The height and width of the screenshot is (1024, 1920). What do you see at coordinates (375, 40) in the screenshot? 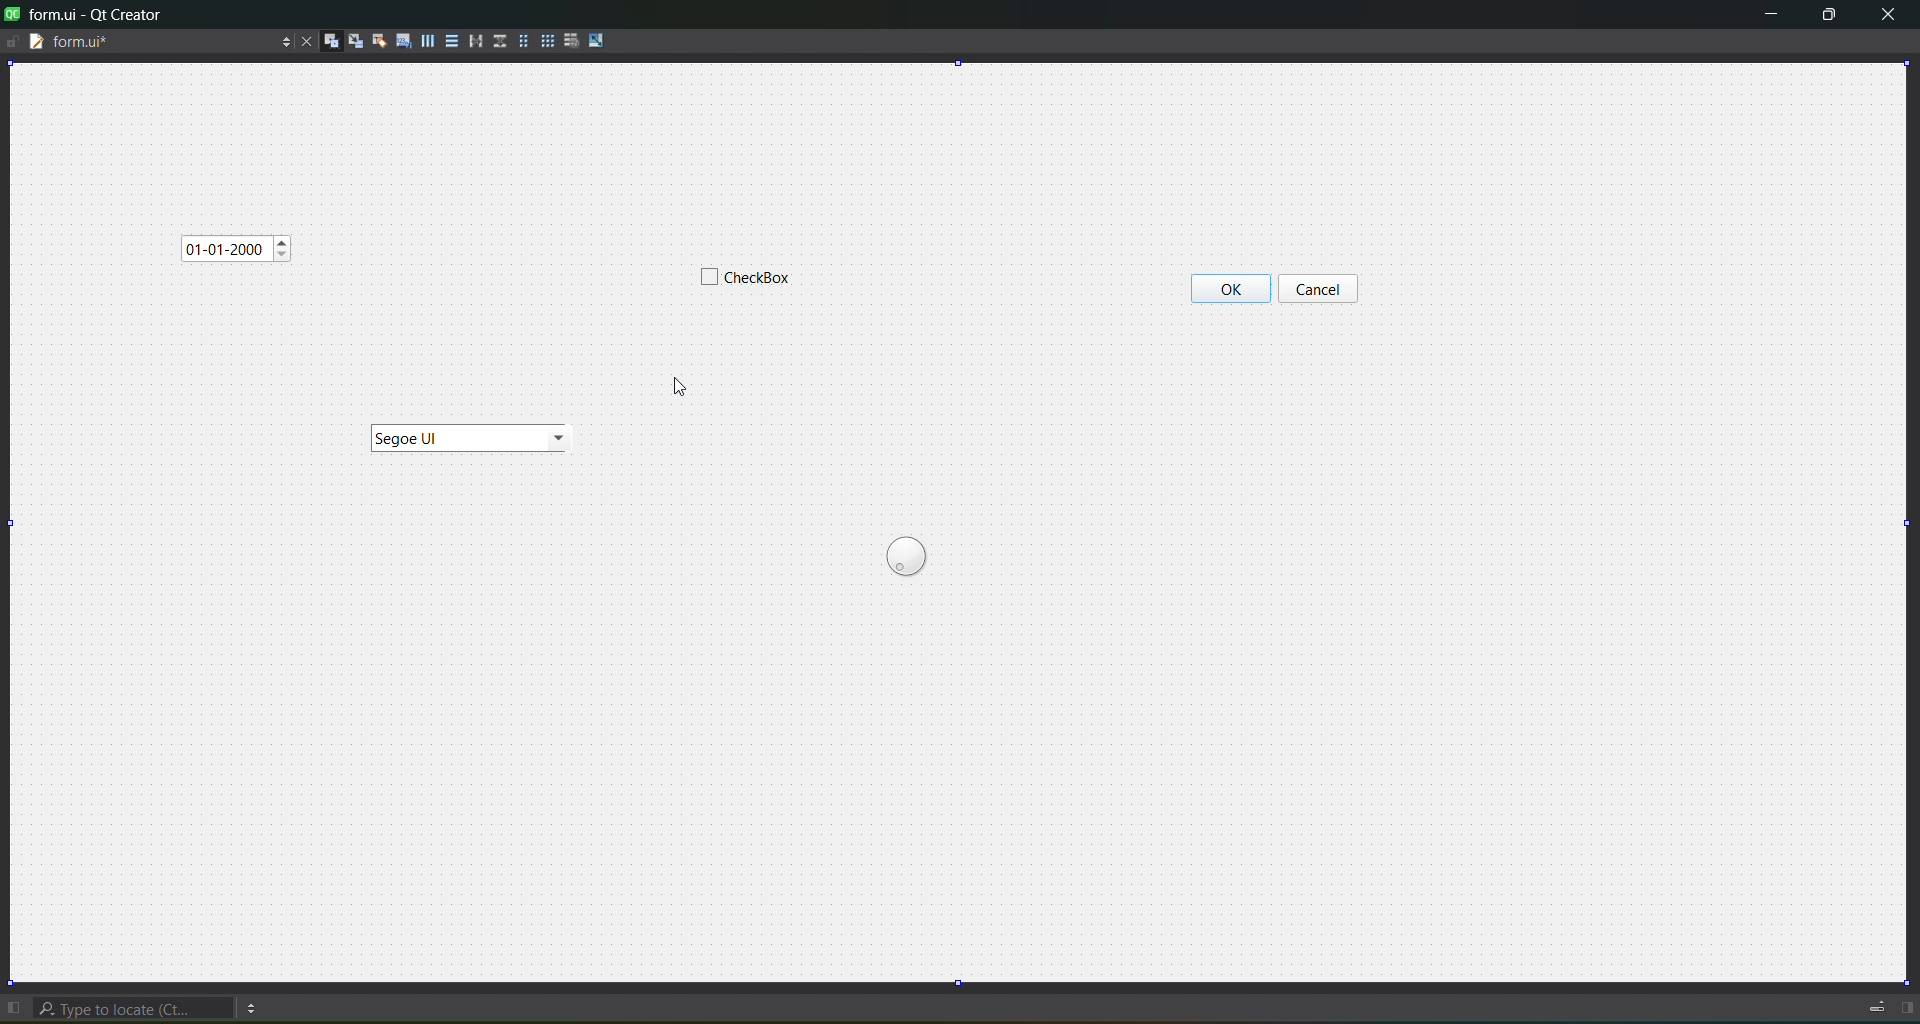
I see `edit buddies` at bounding box center [375, 40].